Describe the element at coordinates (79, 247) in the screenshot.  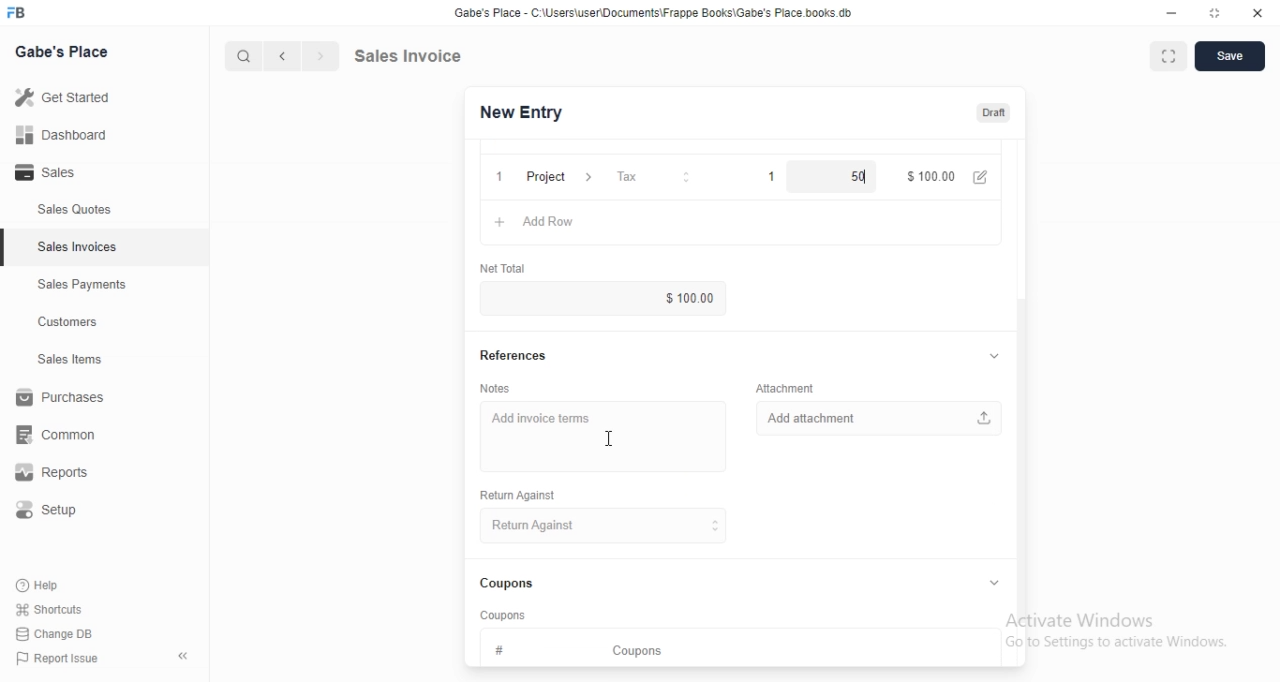
I see `Sales Invoices` at that location.